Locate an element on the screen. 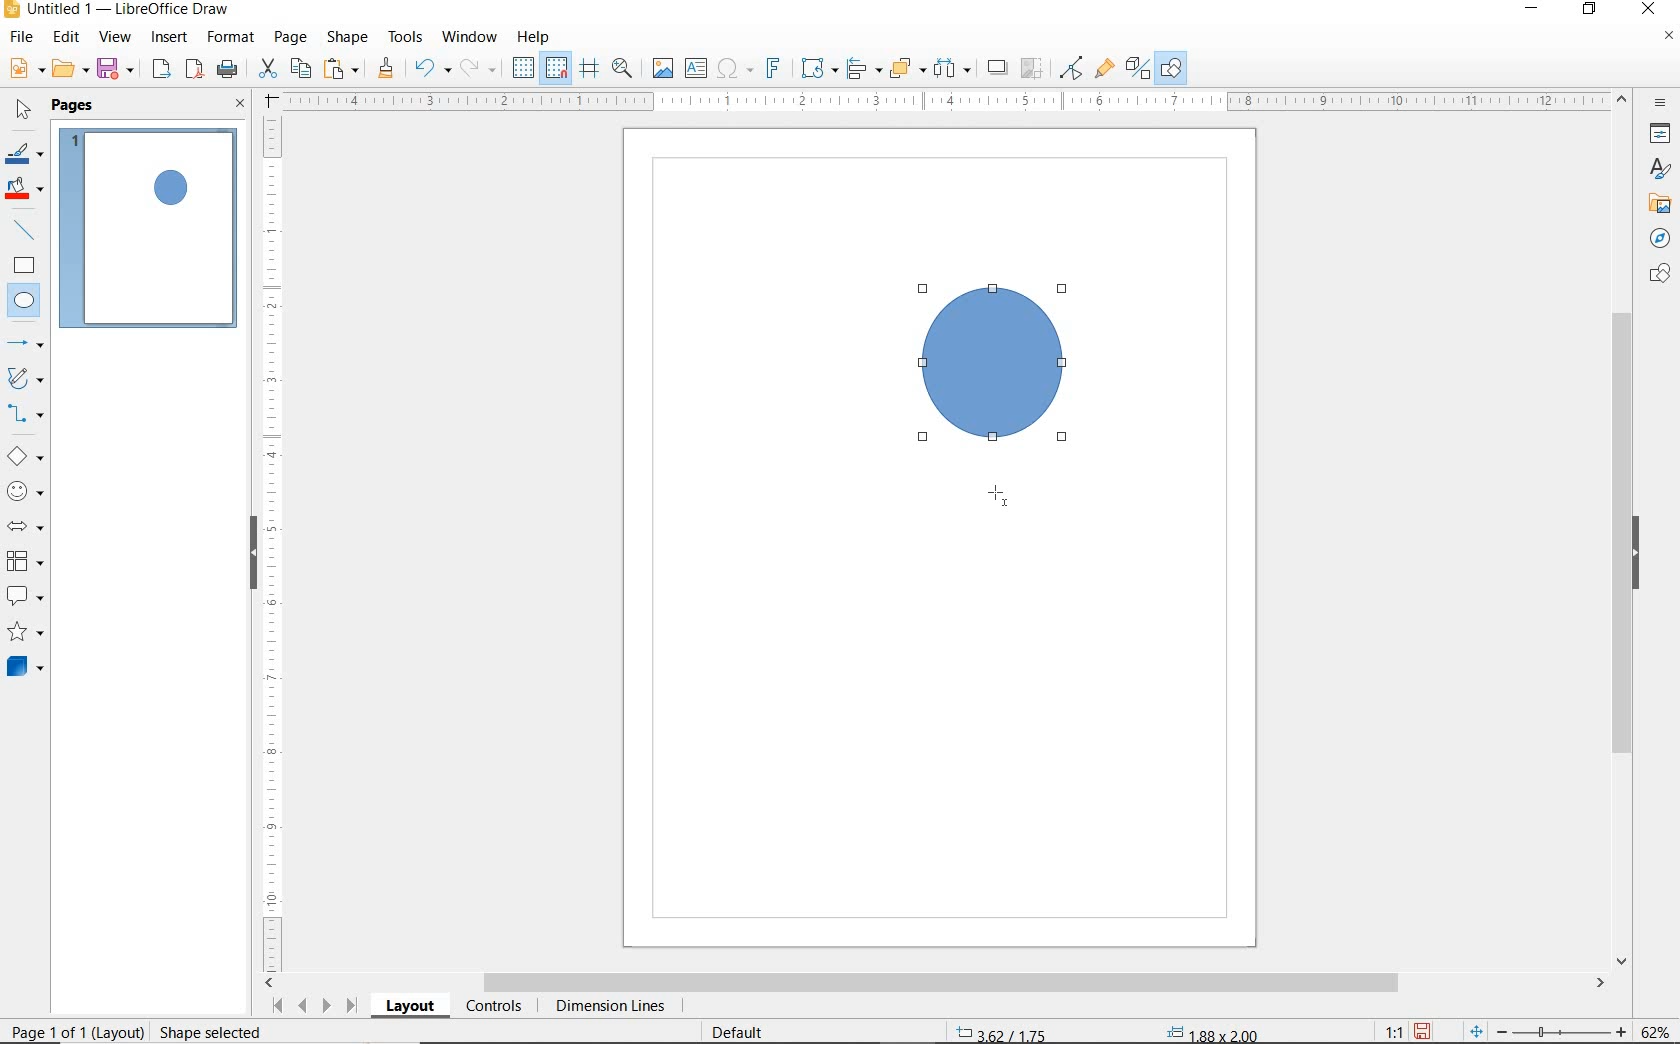 This screenshot has width=1680, height=1044. SHOW GLUEPOINT FUNCTIONS is located at coordinates (1104, 69).